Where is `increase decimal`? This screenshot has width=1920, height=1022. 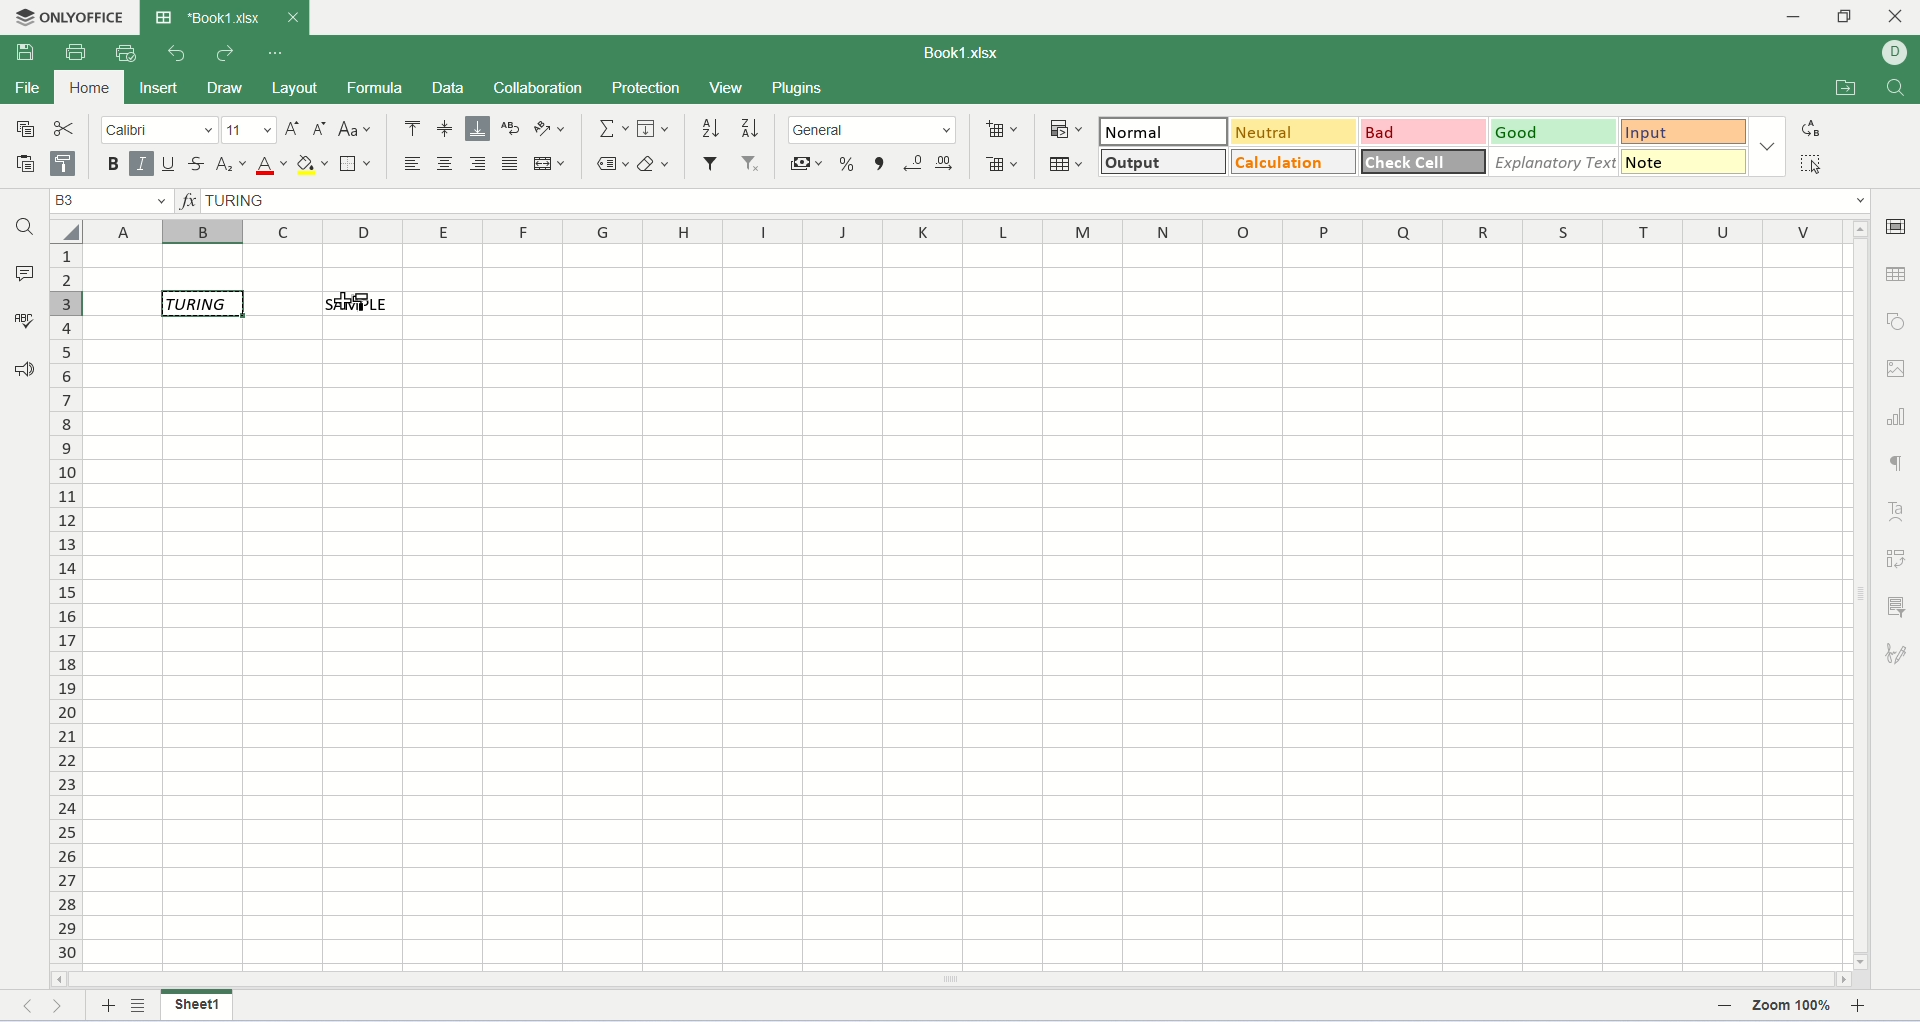
increase decimal is located at coordinates (946, 163).